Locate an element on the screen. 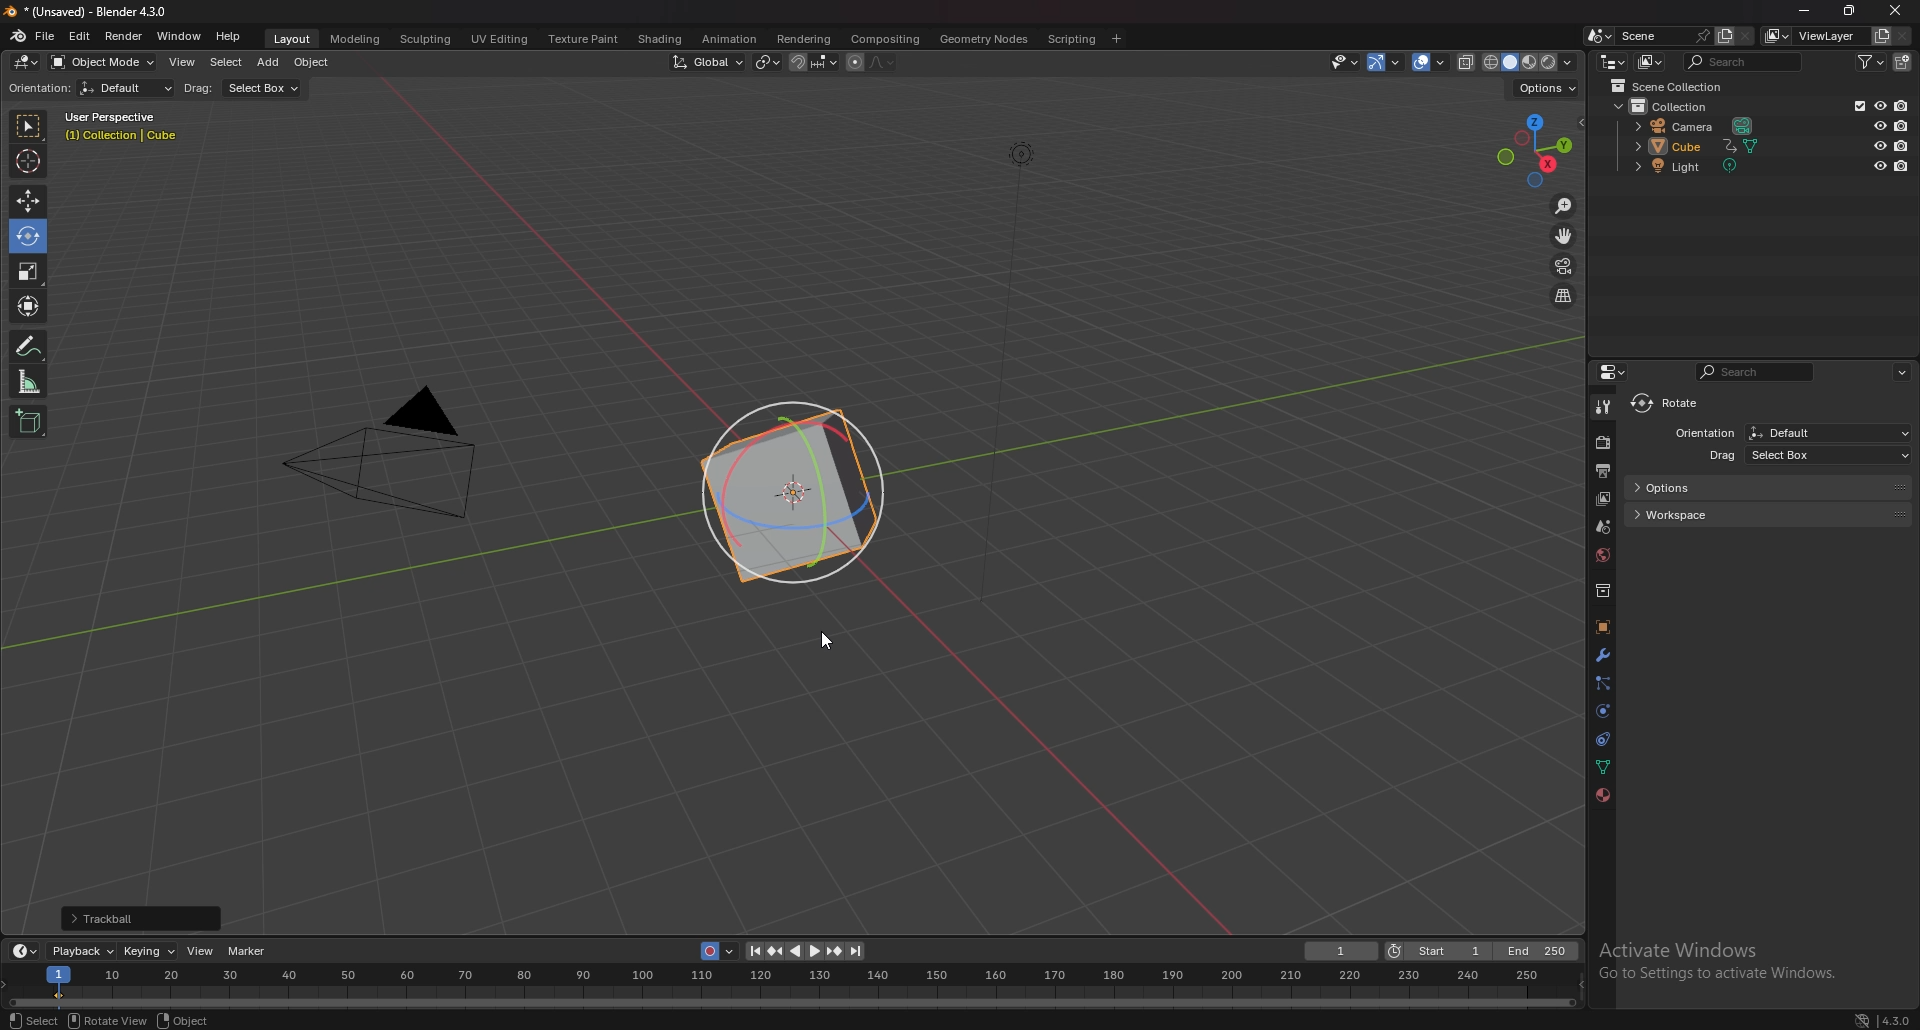 This screenshot has height=1030, width=1920. options is located at coordinates (1547, 88).